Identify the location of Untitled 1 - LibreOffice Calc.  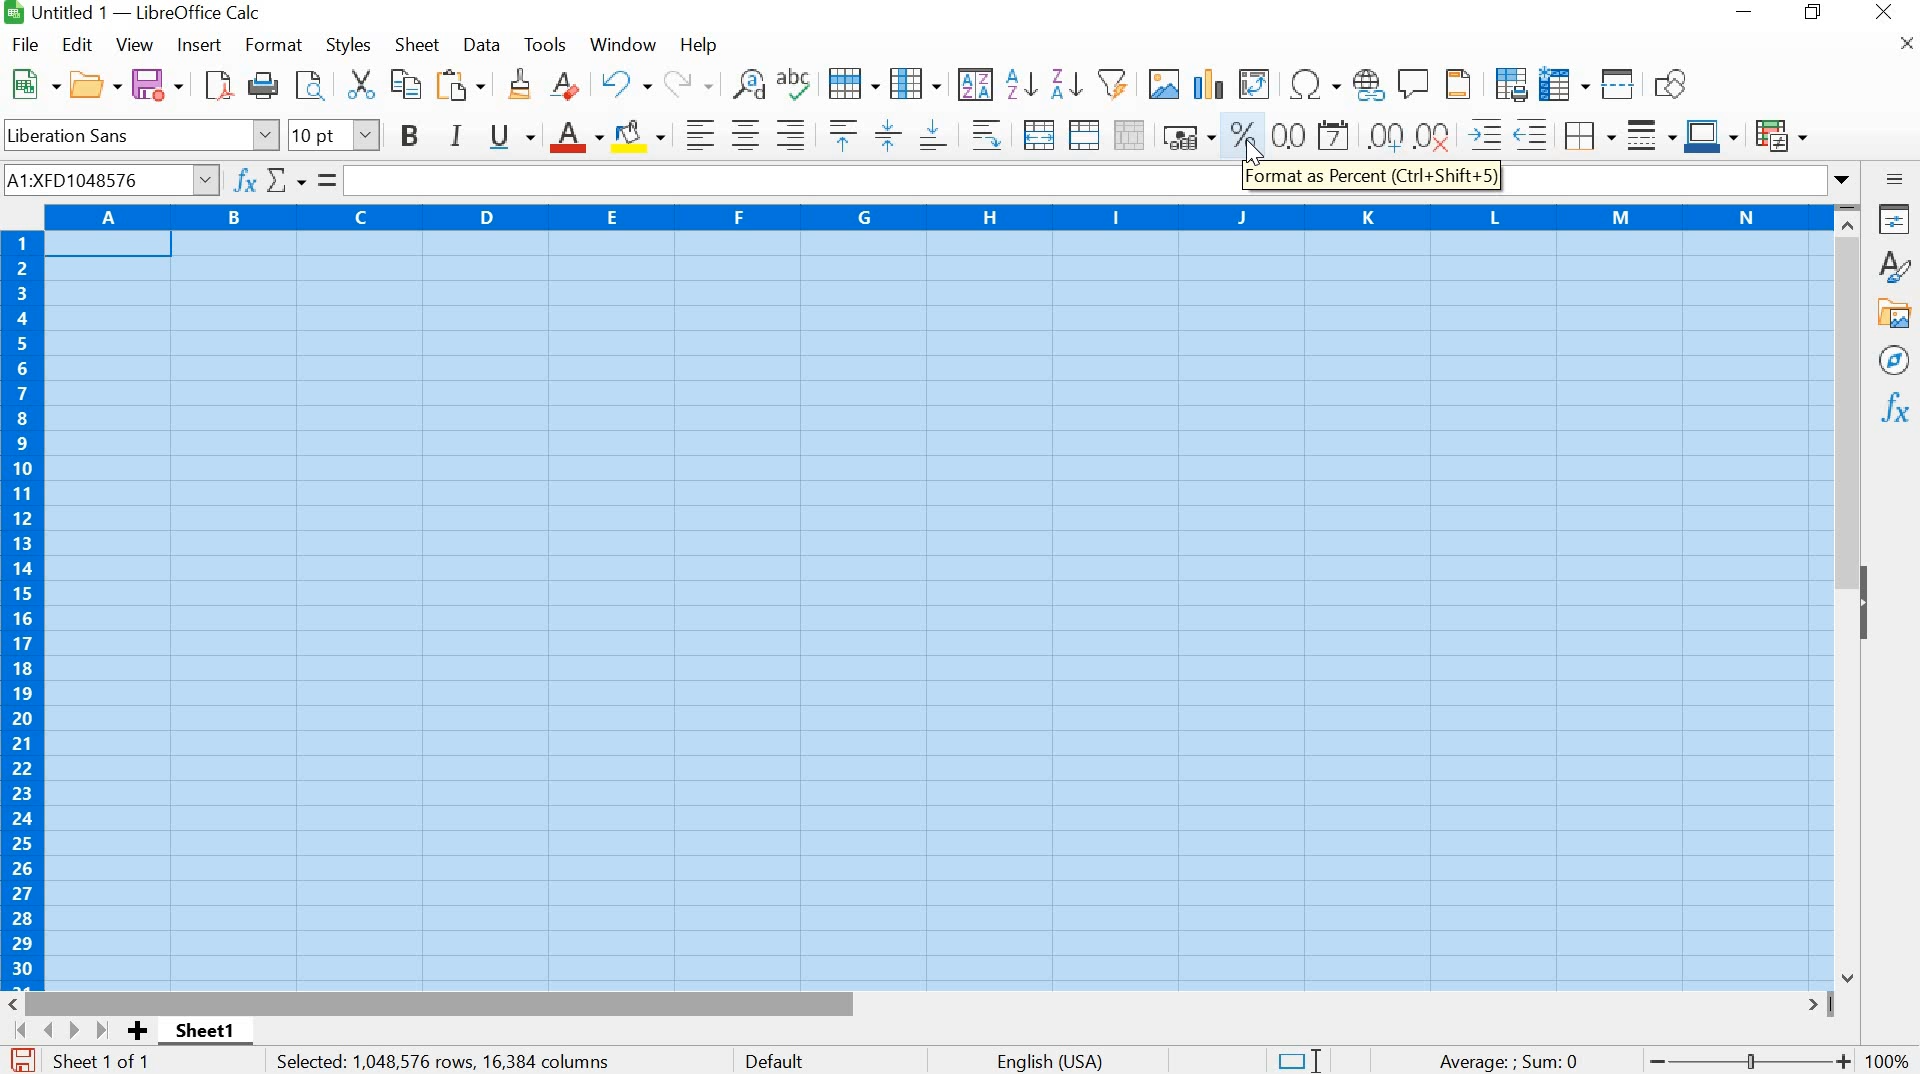
(146, 14).